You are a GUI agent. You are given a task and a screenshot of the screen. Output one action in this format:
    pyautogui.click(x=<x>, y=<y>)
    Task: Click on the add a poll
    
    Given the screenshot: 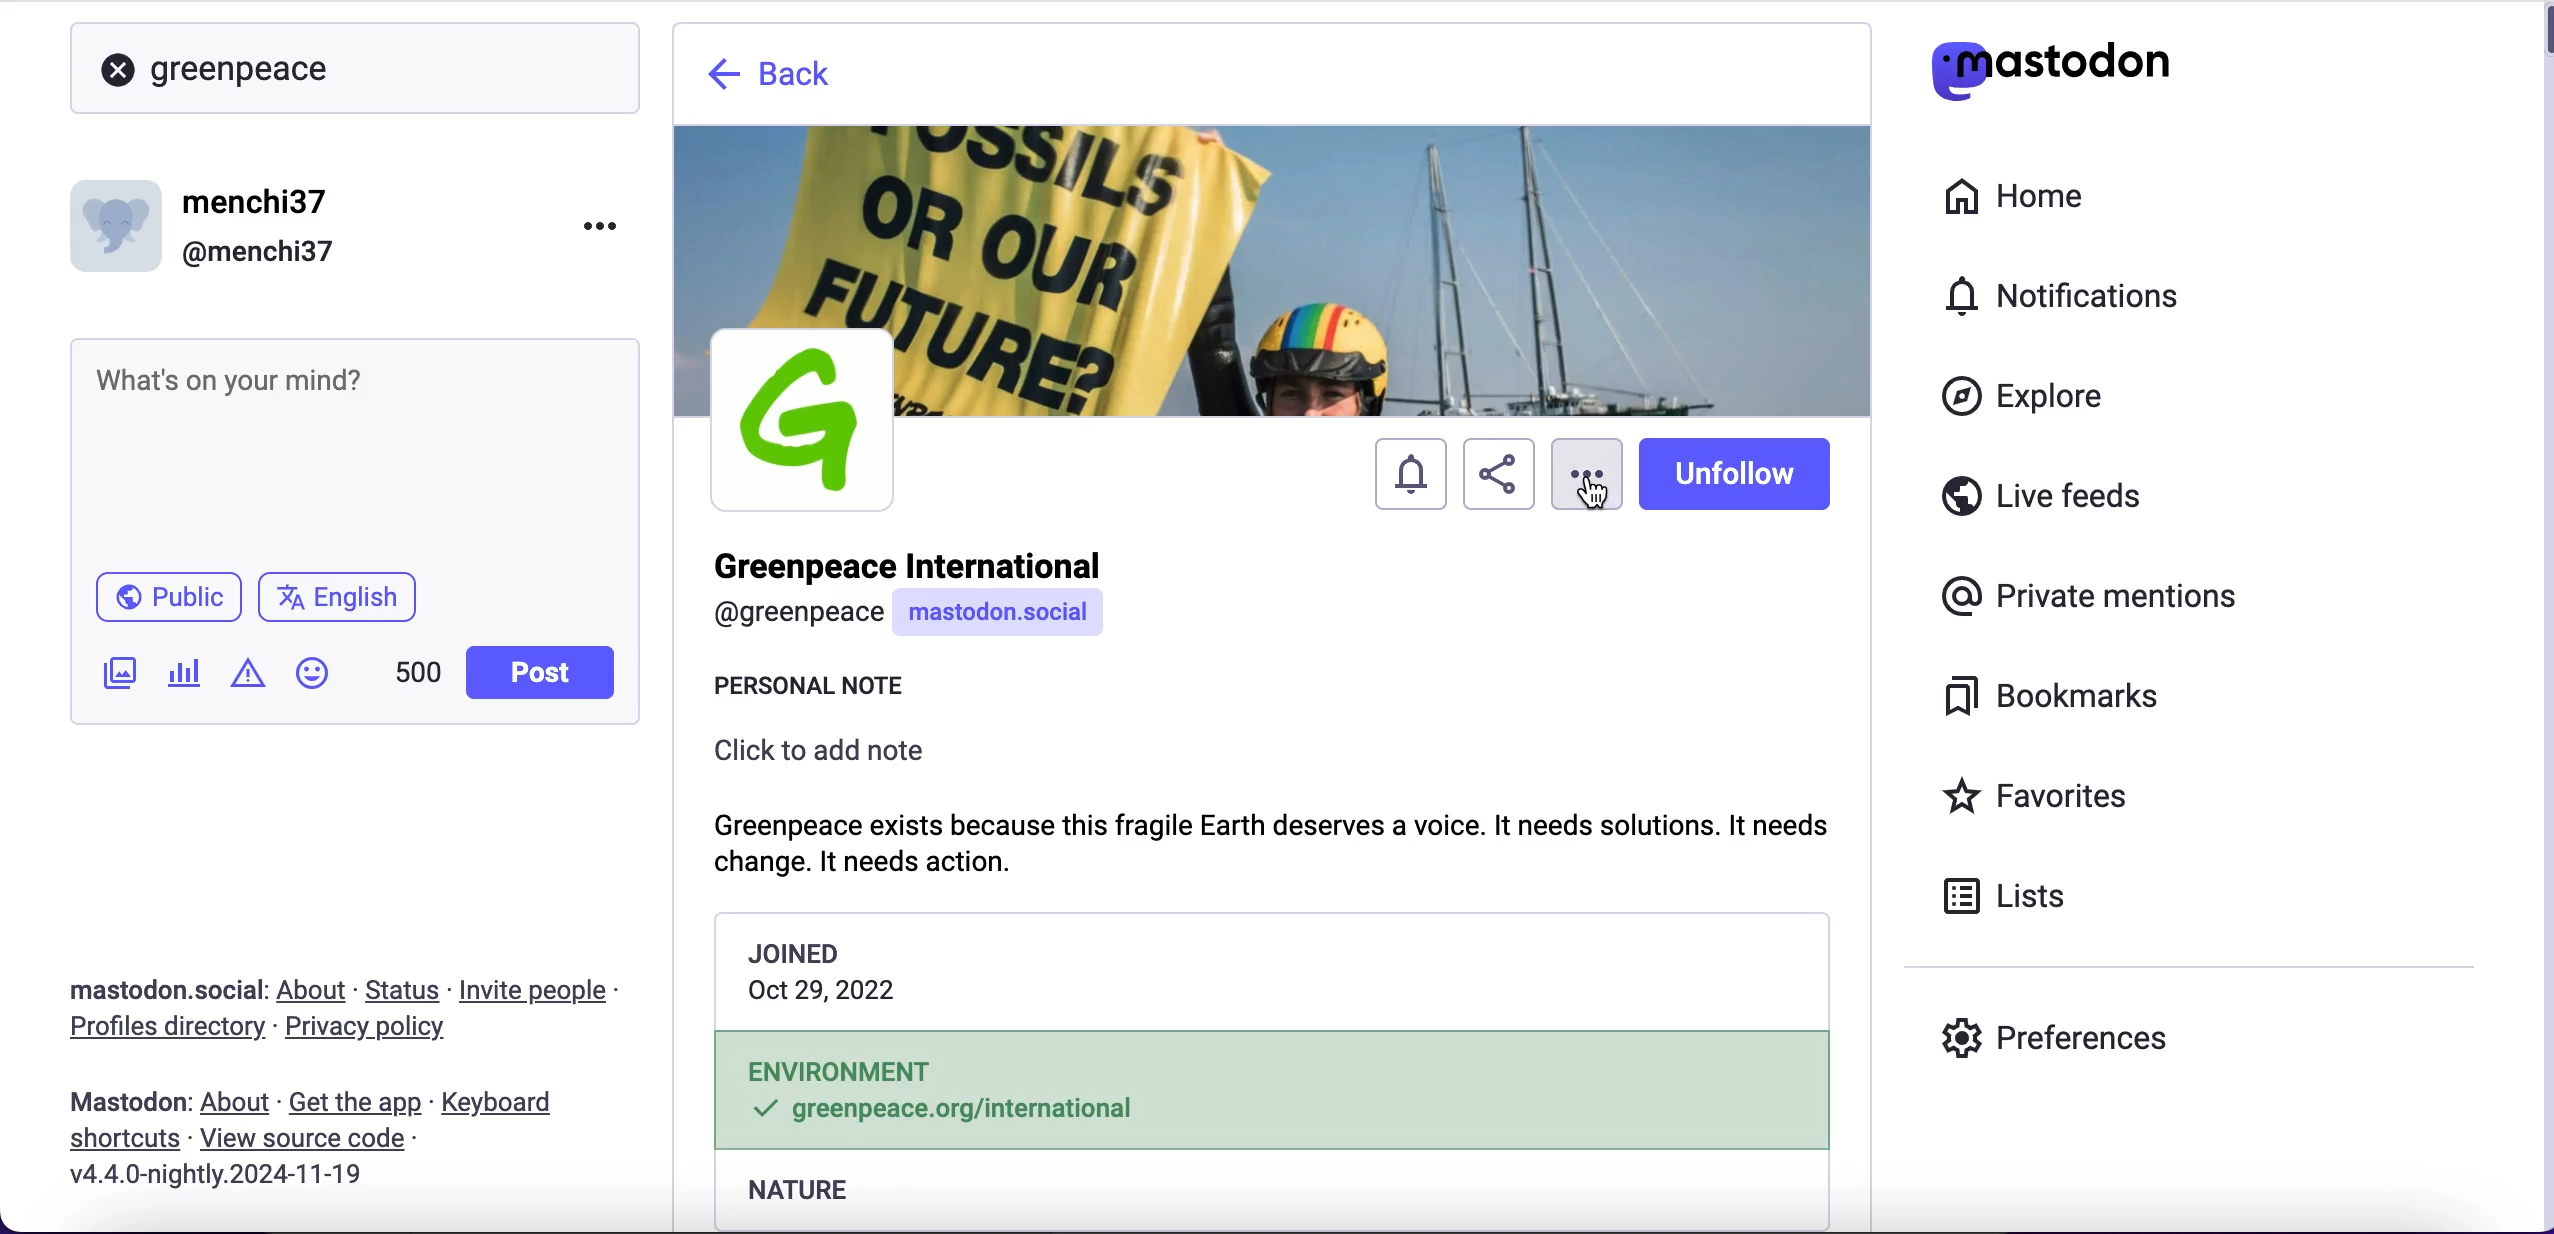 What is the action you would take?
    pyautogui.click(x=182, y=680)
    